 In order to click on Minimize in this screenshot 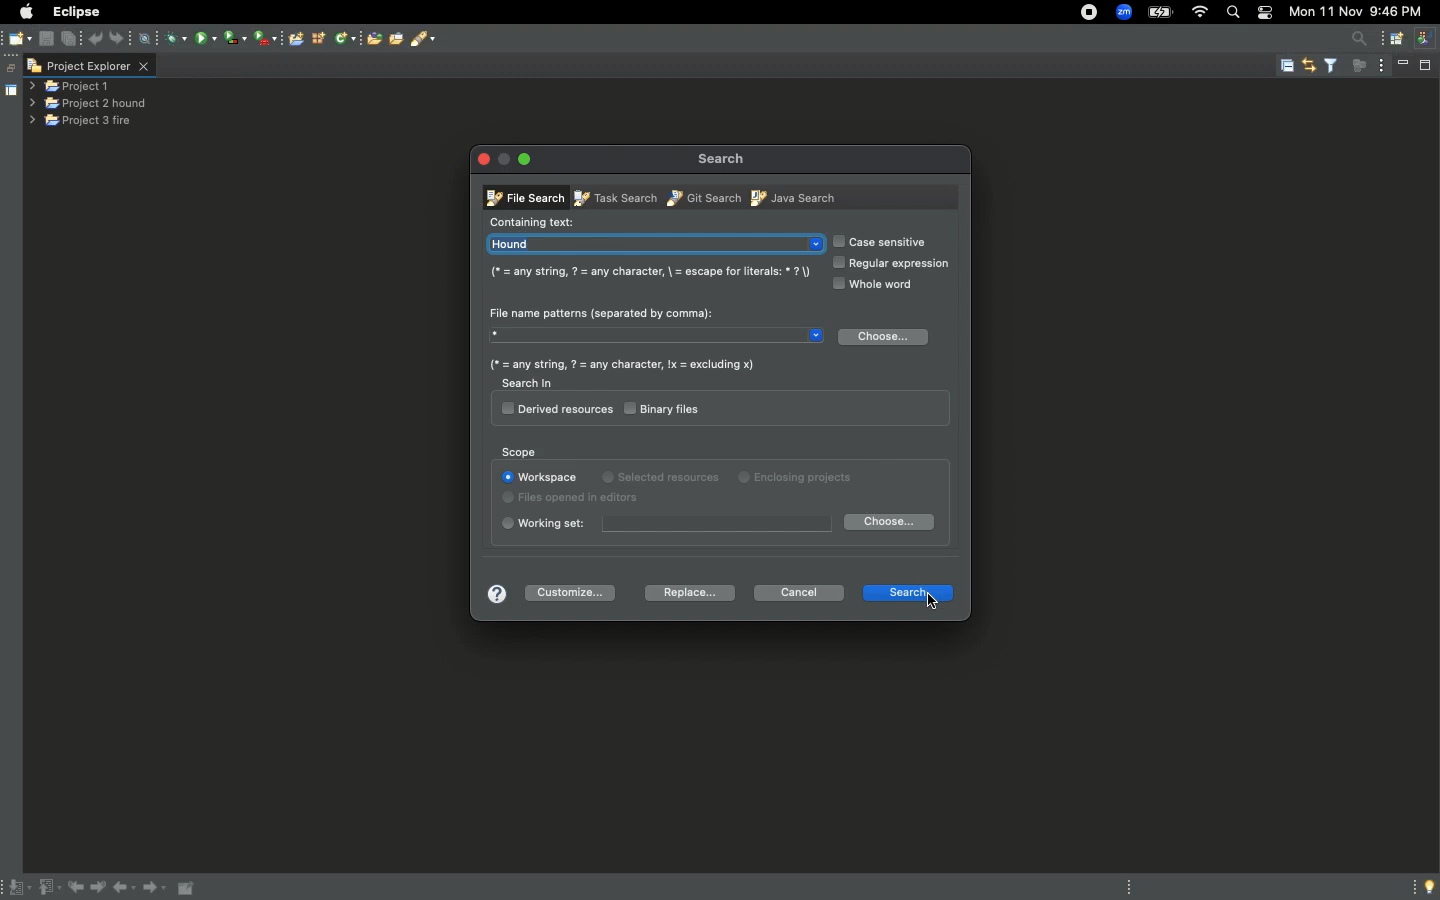, I will do `click(535, 162)`.